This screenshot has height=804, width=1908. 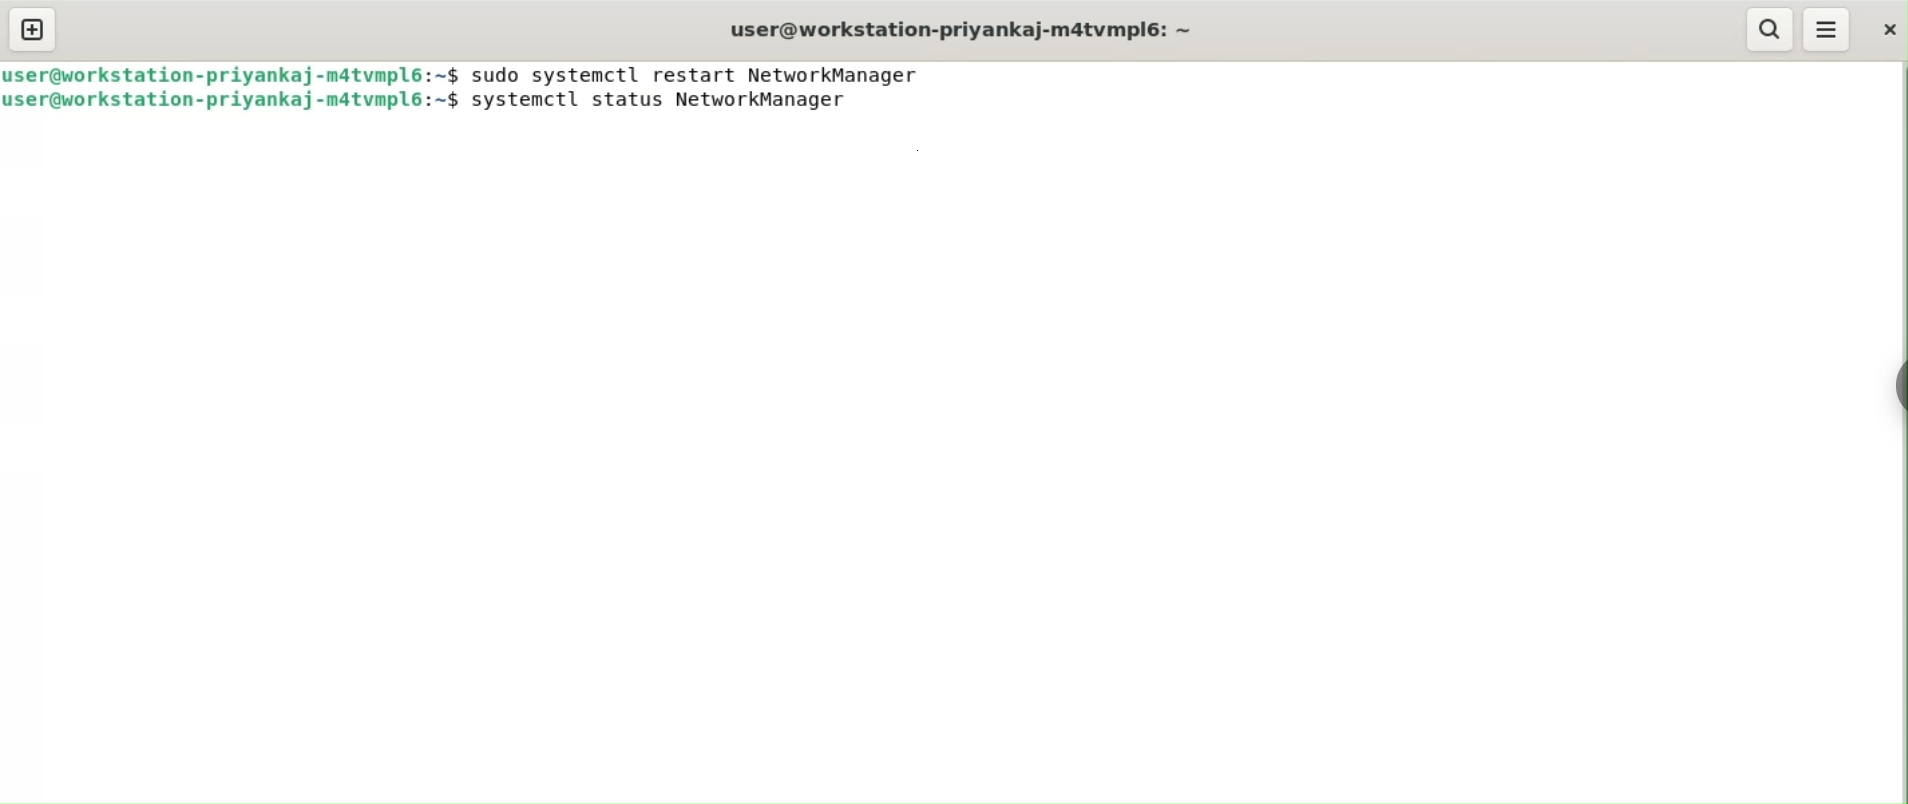 What do you see at coordinates (231, 100) in the screenshot?
I see `user@workstation-priyankaj-m4tvmlp6:~$` at bounding box center [231, 100].